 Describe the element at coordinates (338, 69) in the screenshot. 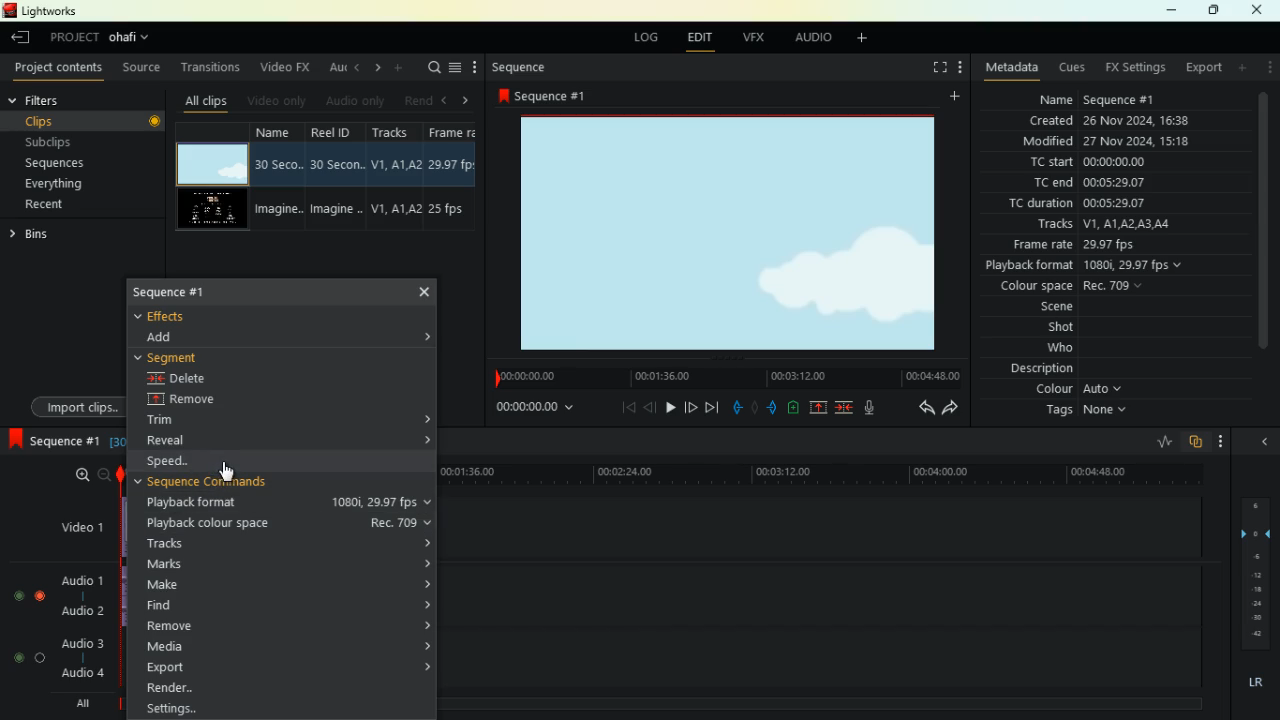

I see `au` at that location.